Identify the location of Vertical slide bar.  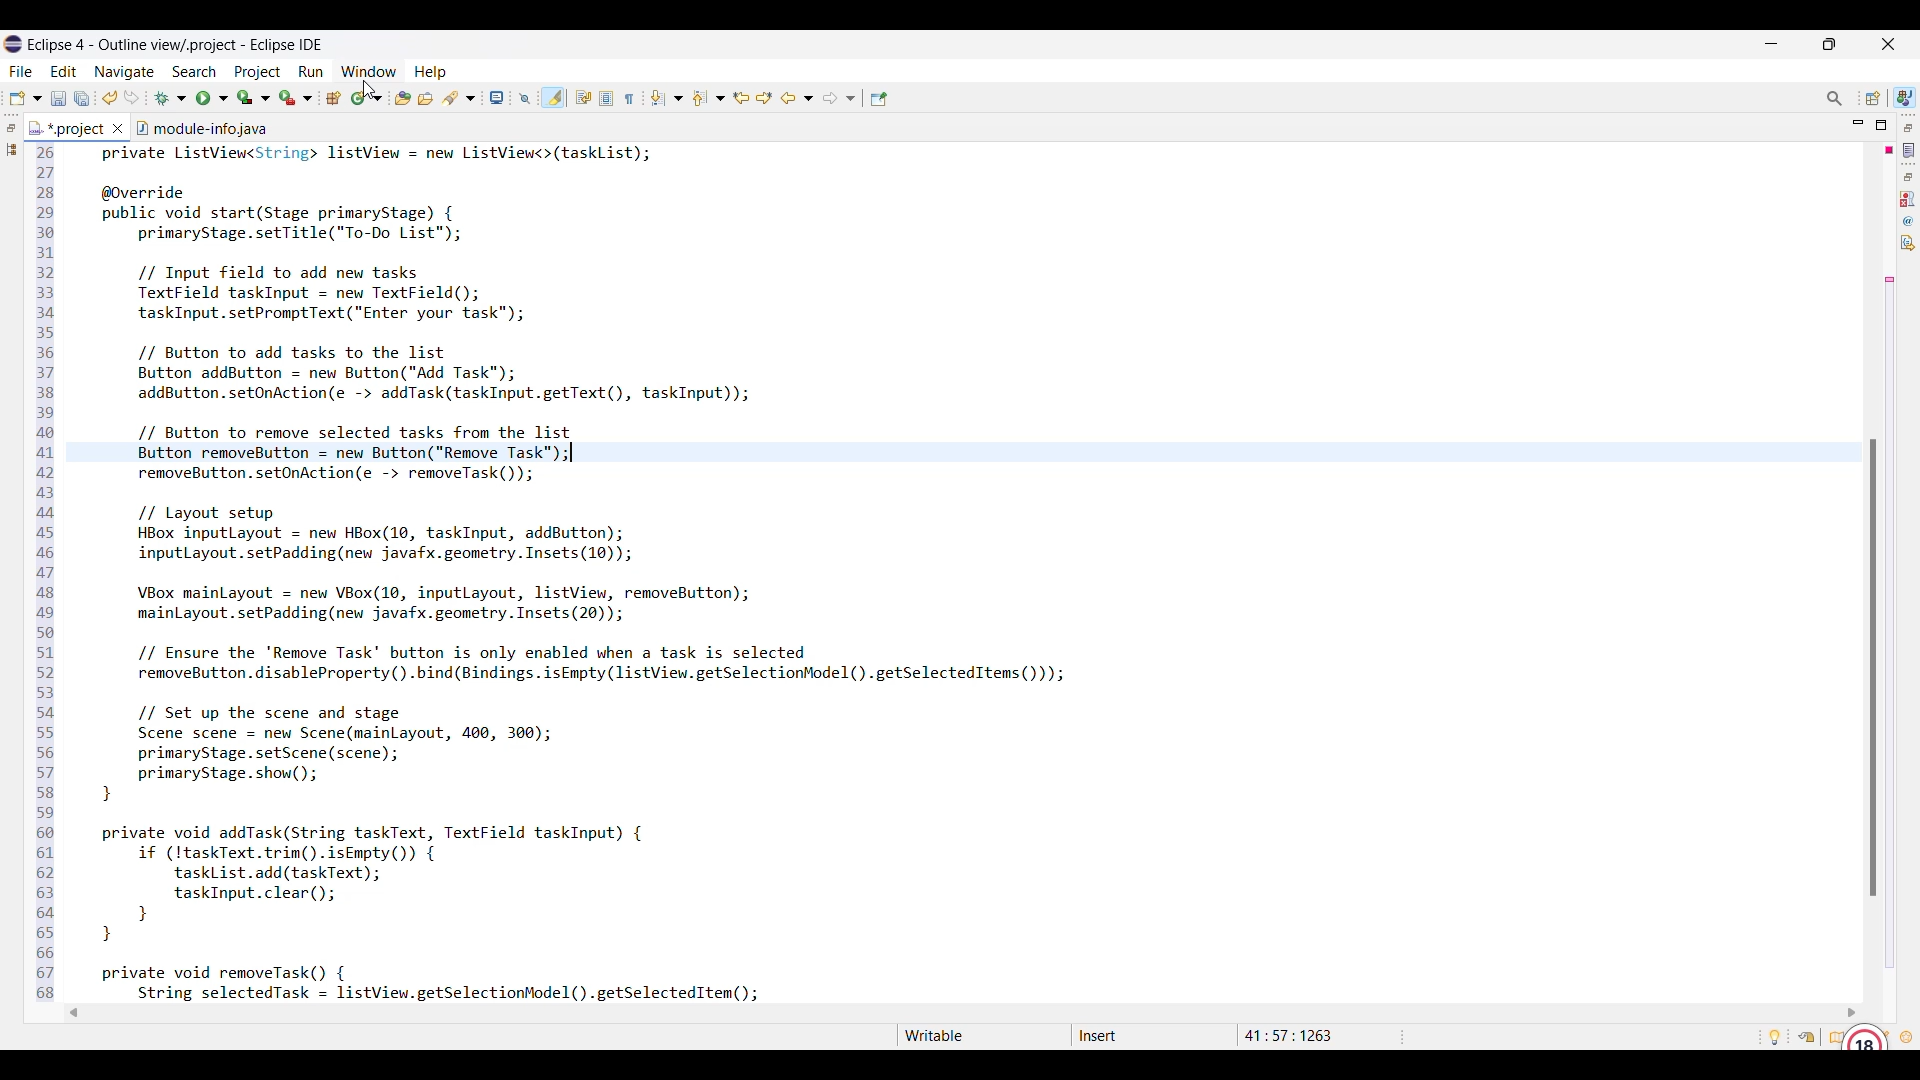
(1873, 667).